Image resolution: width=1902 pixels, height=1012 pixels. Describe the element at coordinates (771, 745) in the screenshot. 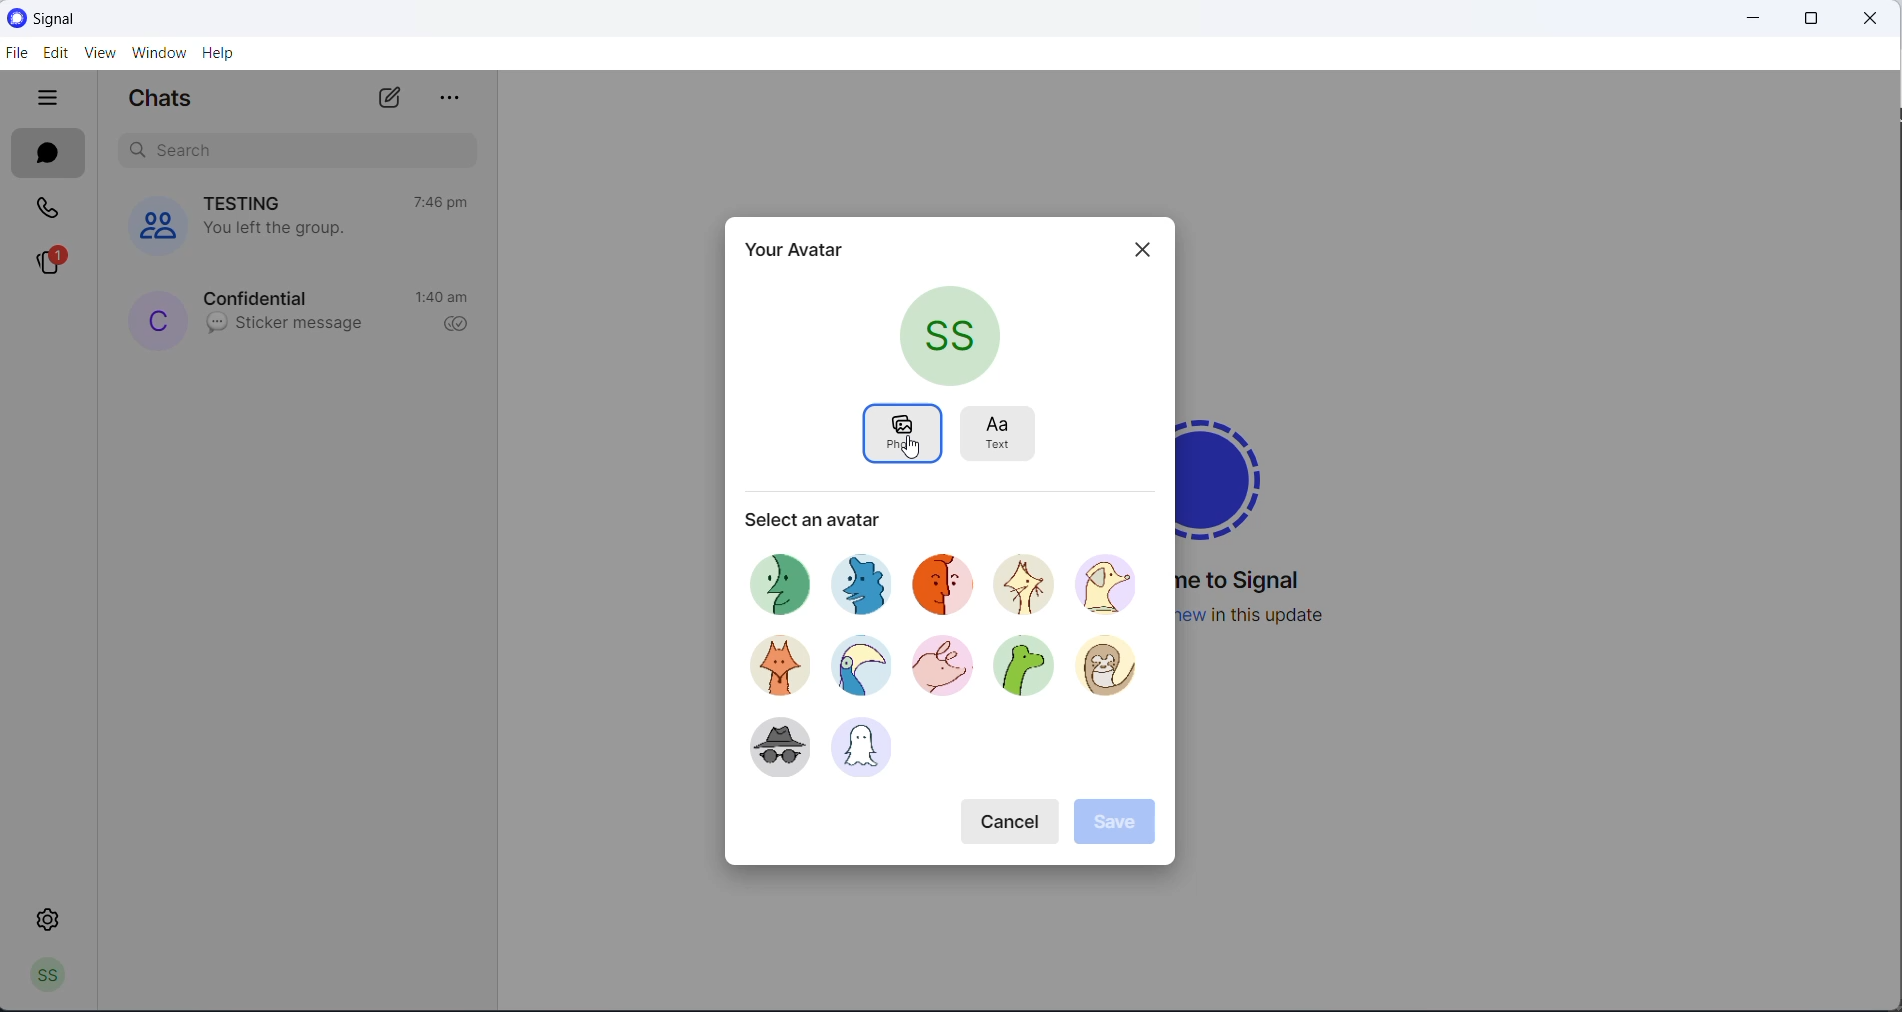

I see `avatar` at that location.